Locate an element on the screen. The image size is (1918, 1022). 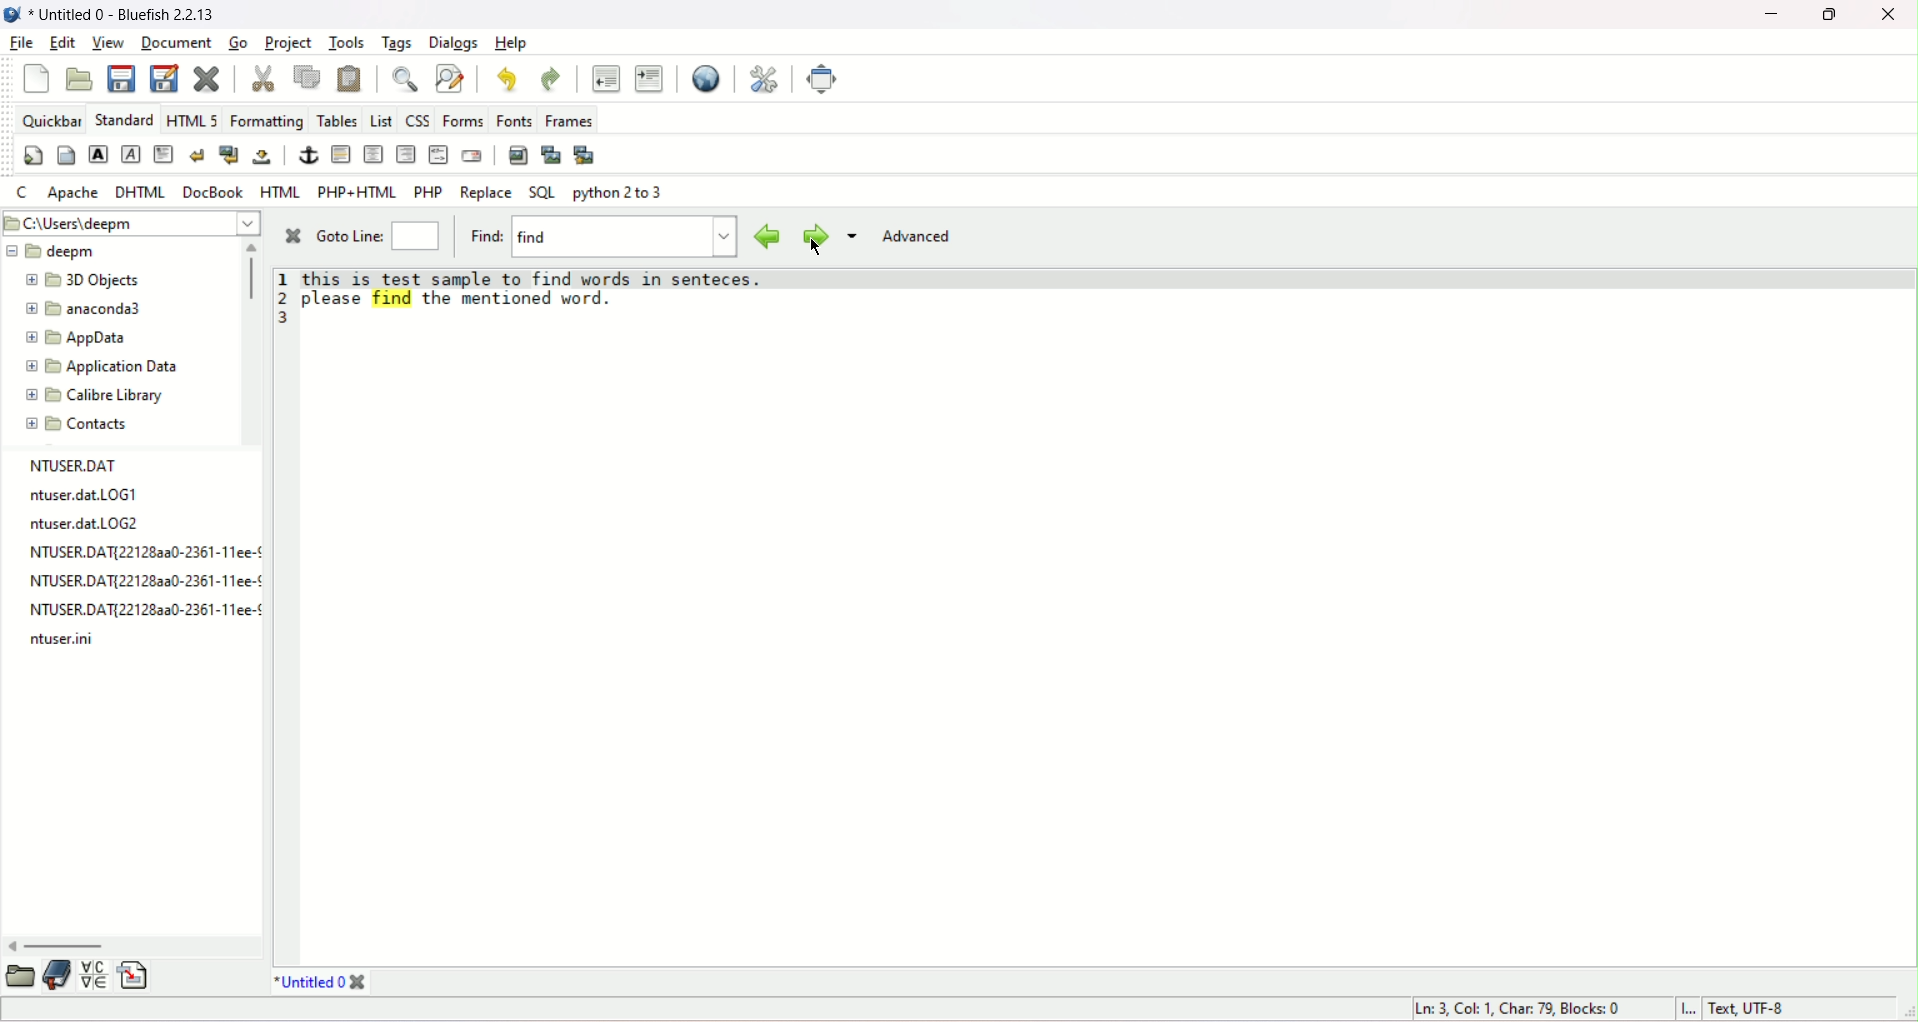
maximize is located at coordinates (1828, 15).